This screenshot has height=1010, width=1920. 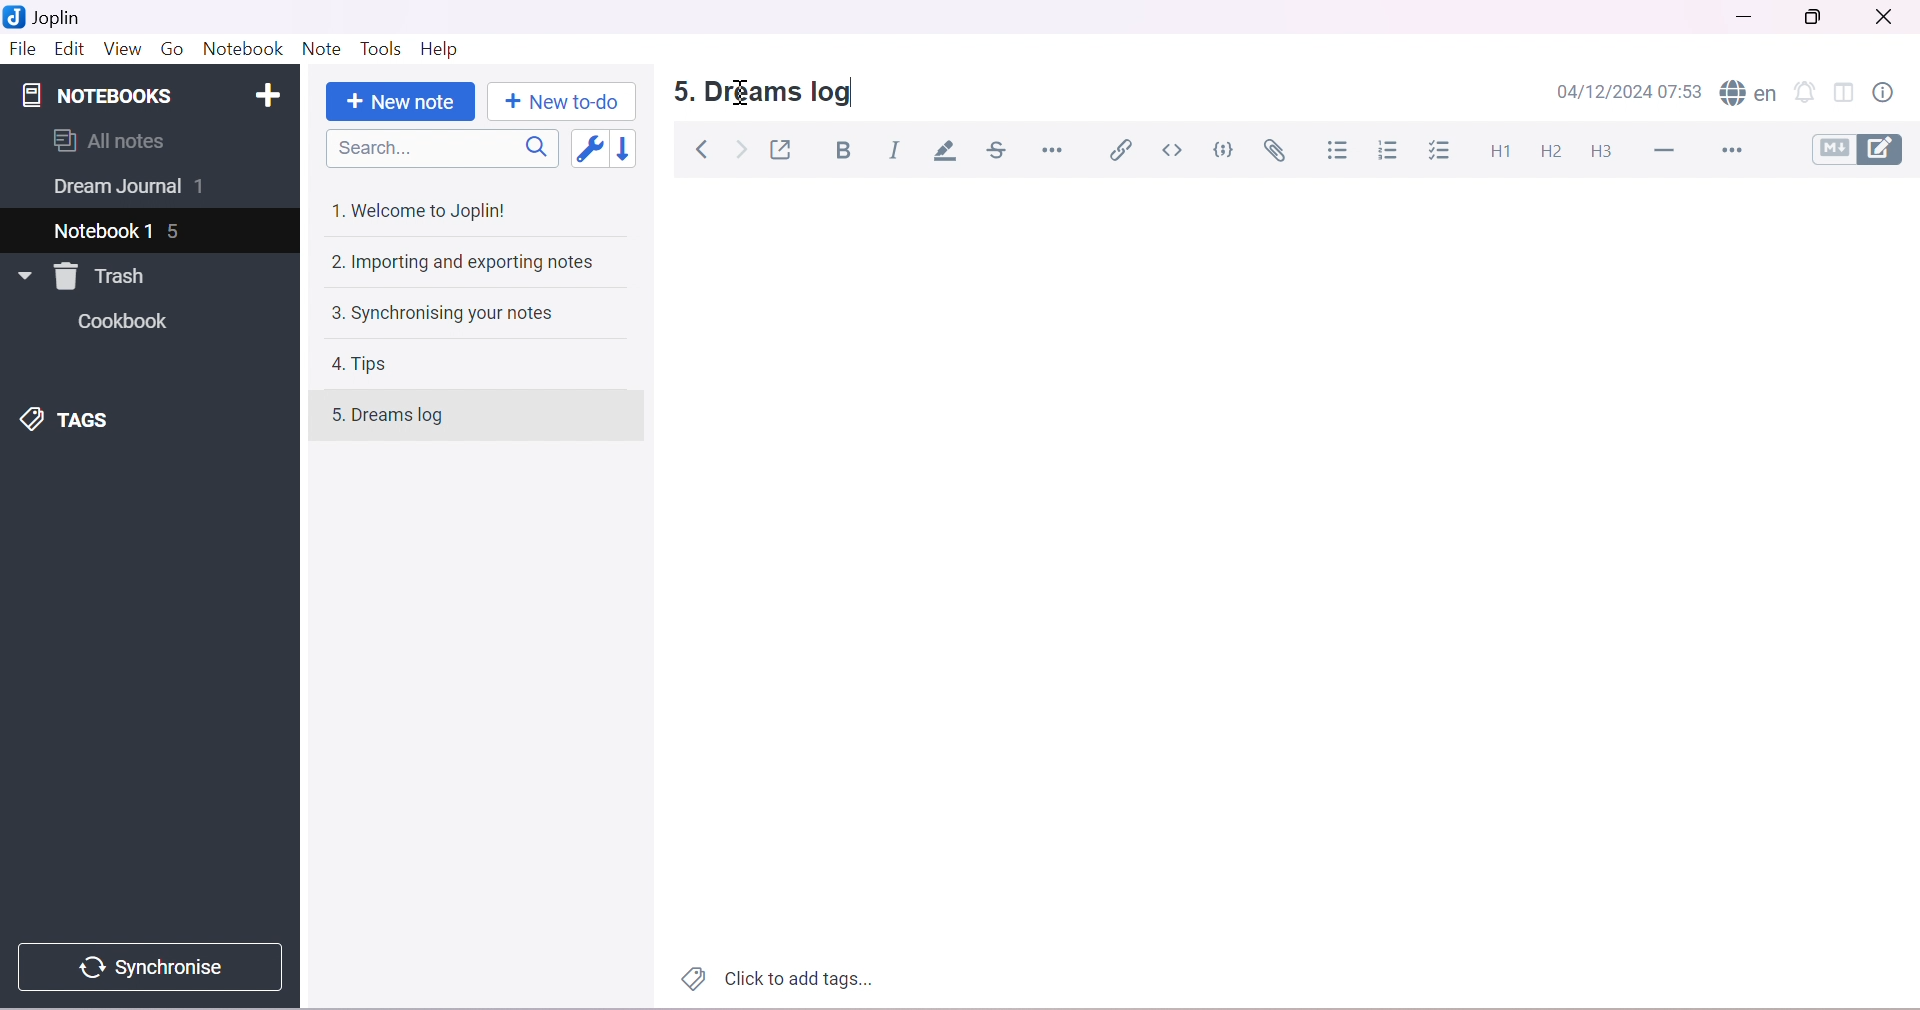 What do you see at coordinates (172, 47) in the screenshot?
I see `Go` at bounding box center [172, 47].